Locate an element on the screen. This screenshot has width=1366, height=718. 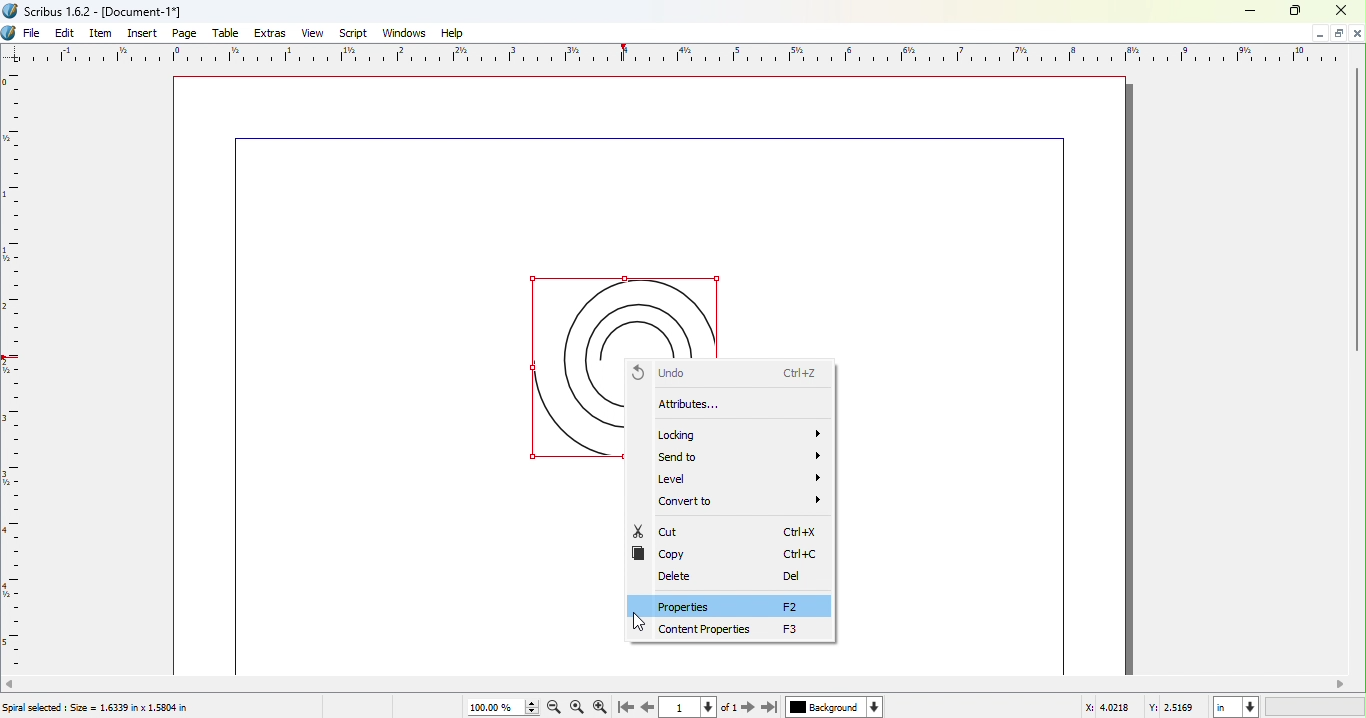
change unit is located at coordinates (1252, 707).